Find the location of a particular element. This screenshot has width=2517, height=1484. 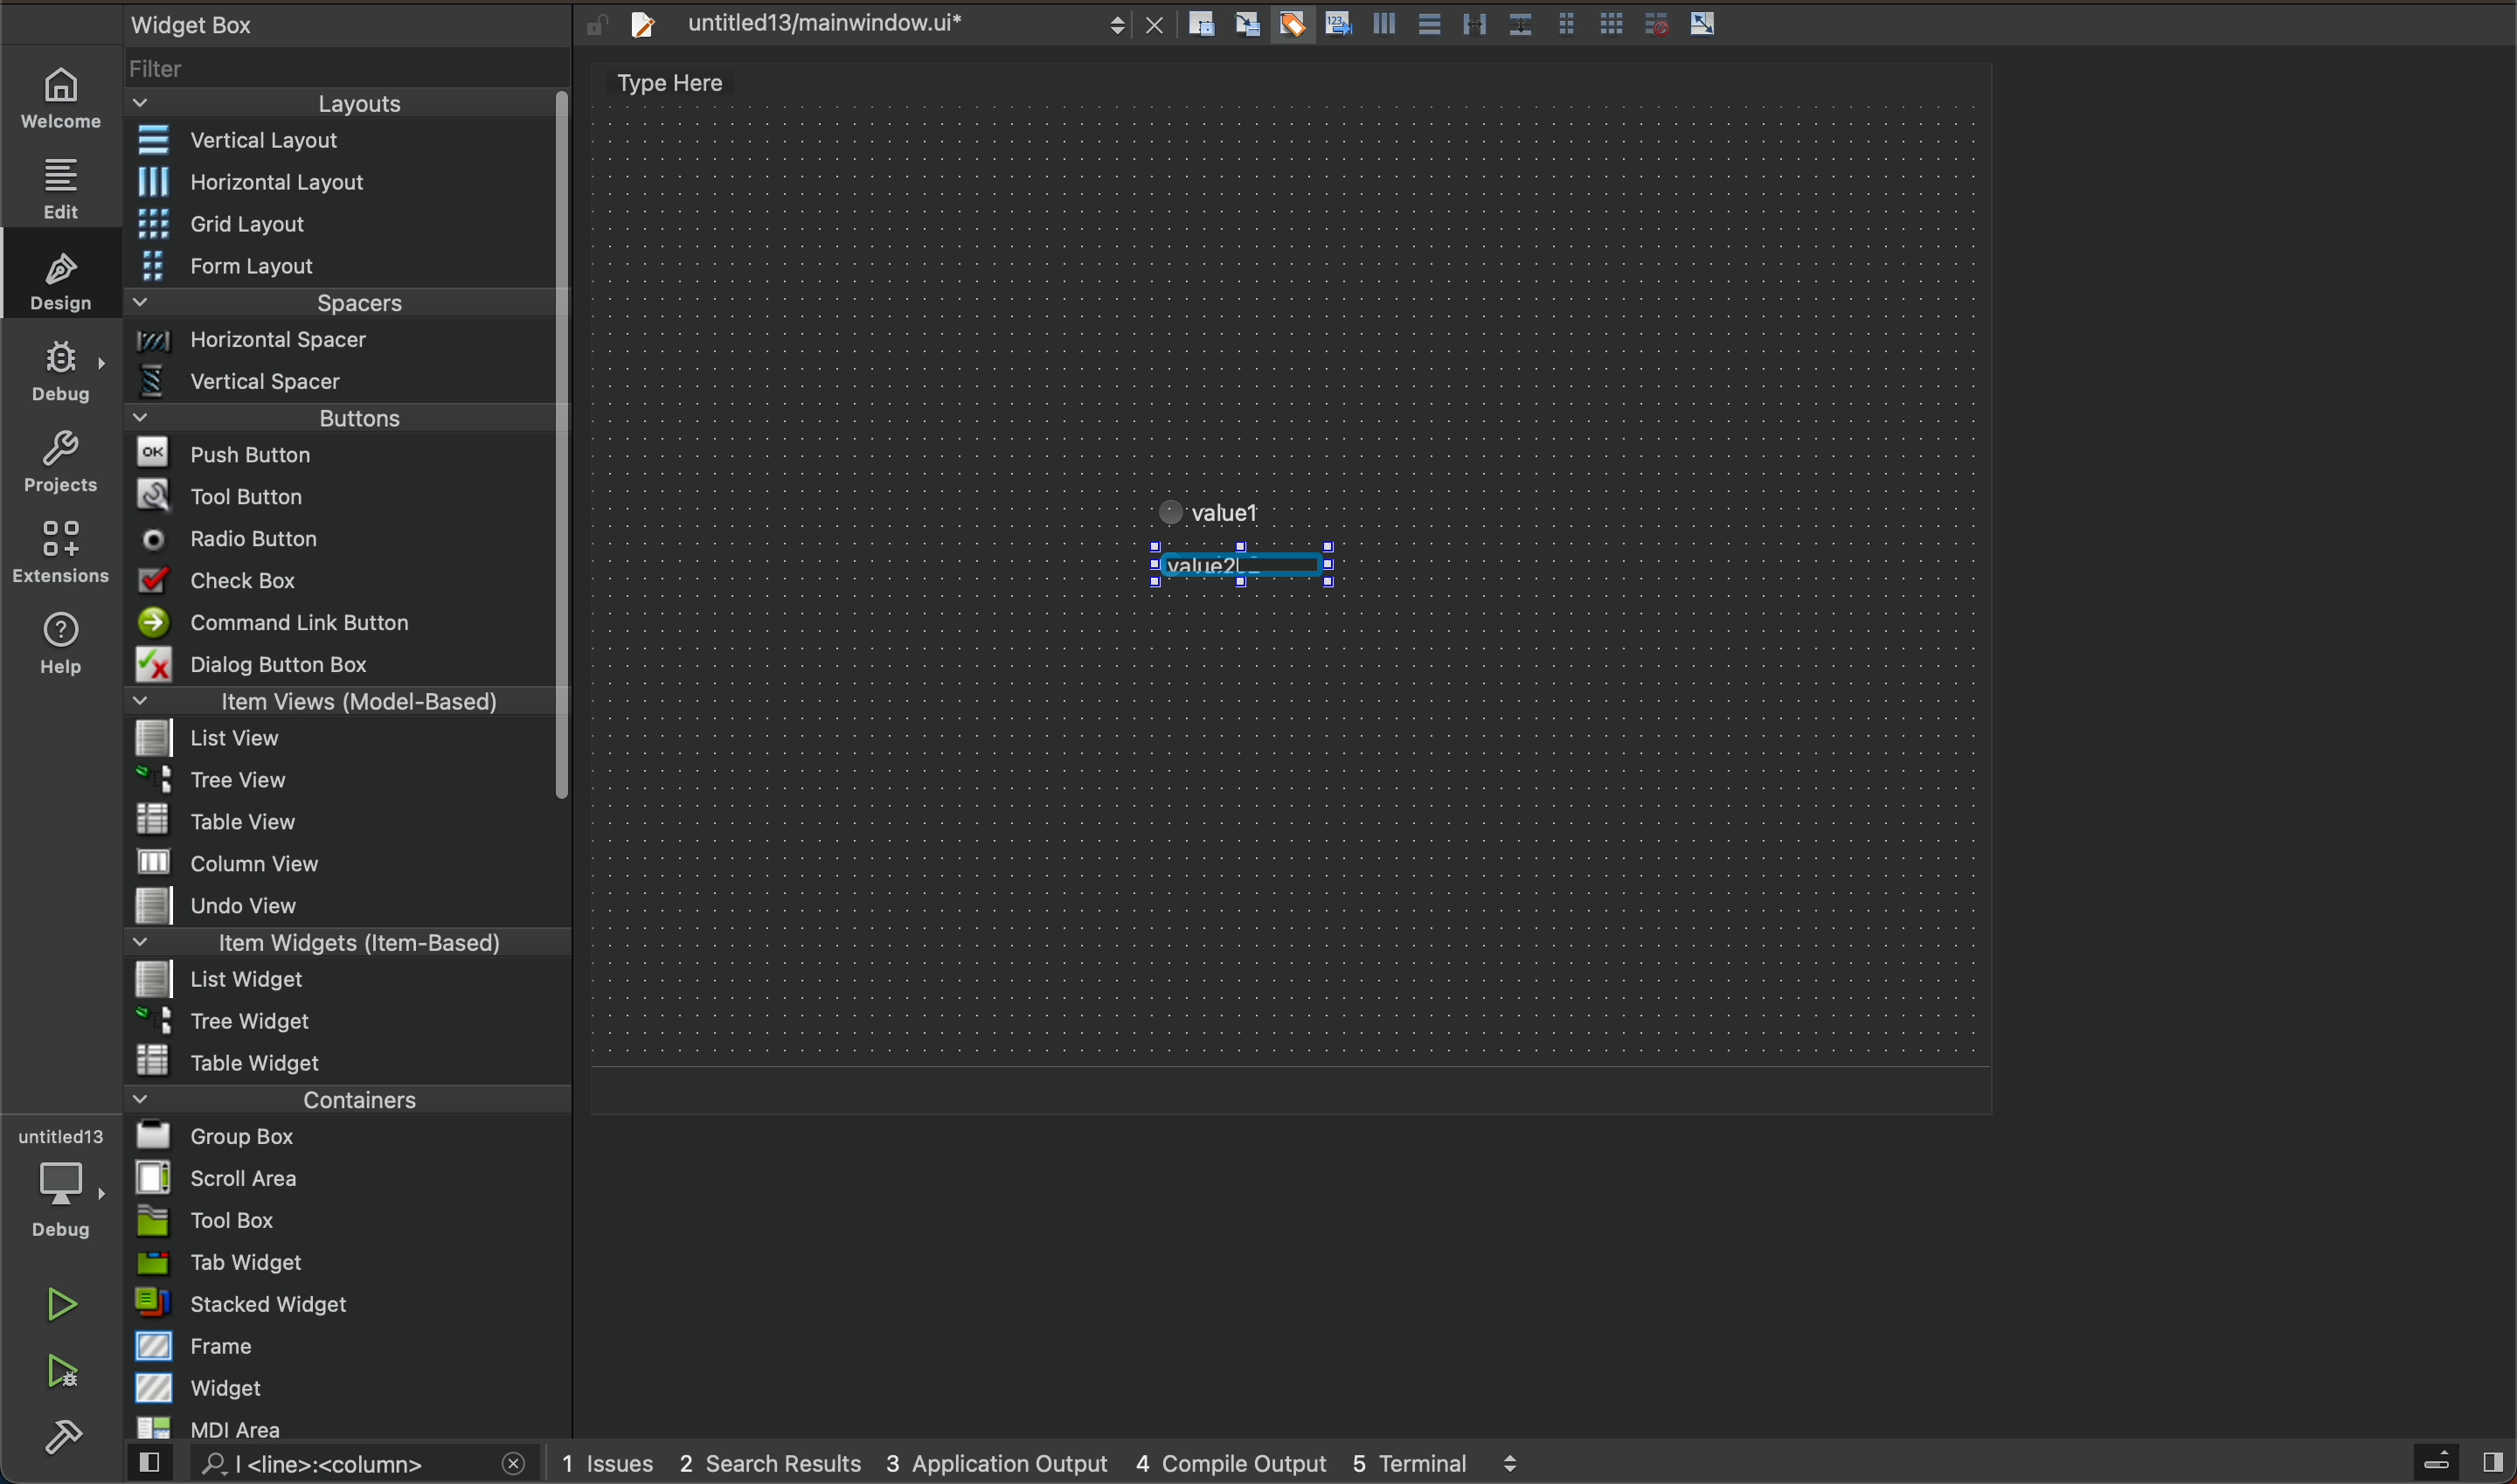

mdi area is located at coordinates (346, 1424).